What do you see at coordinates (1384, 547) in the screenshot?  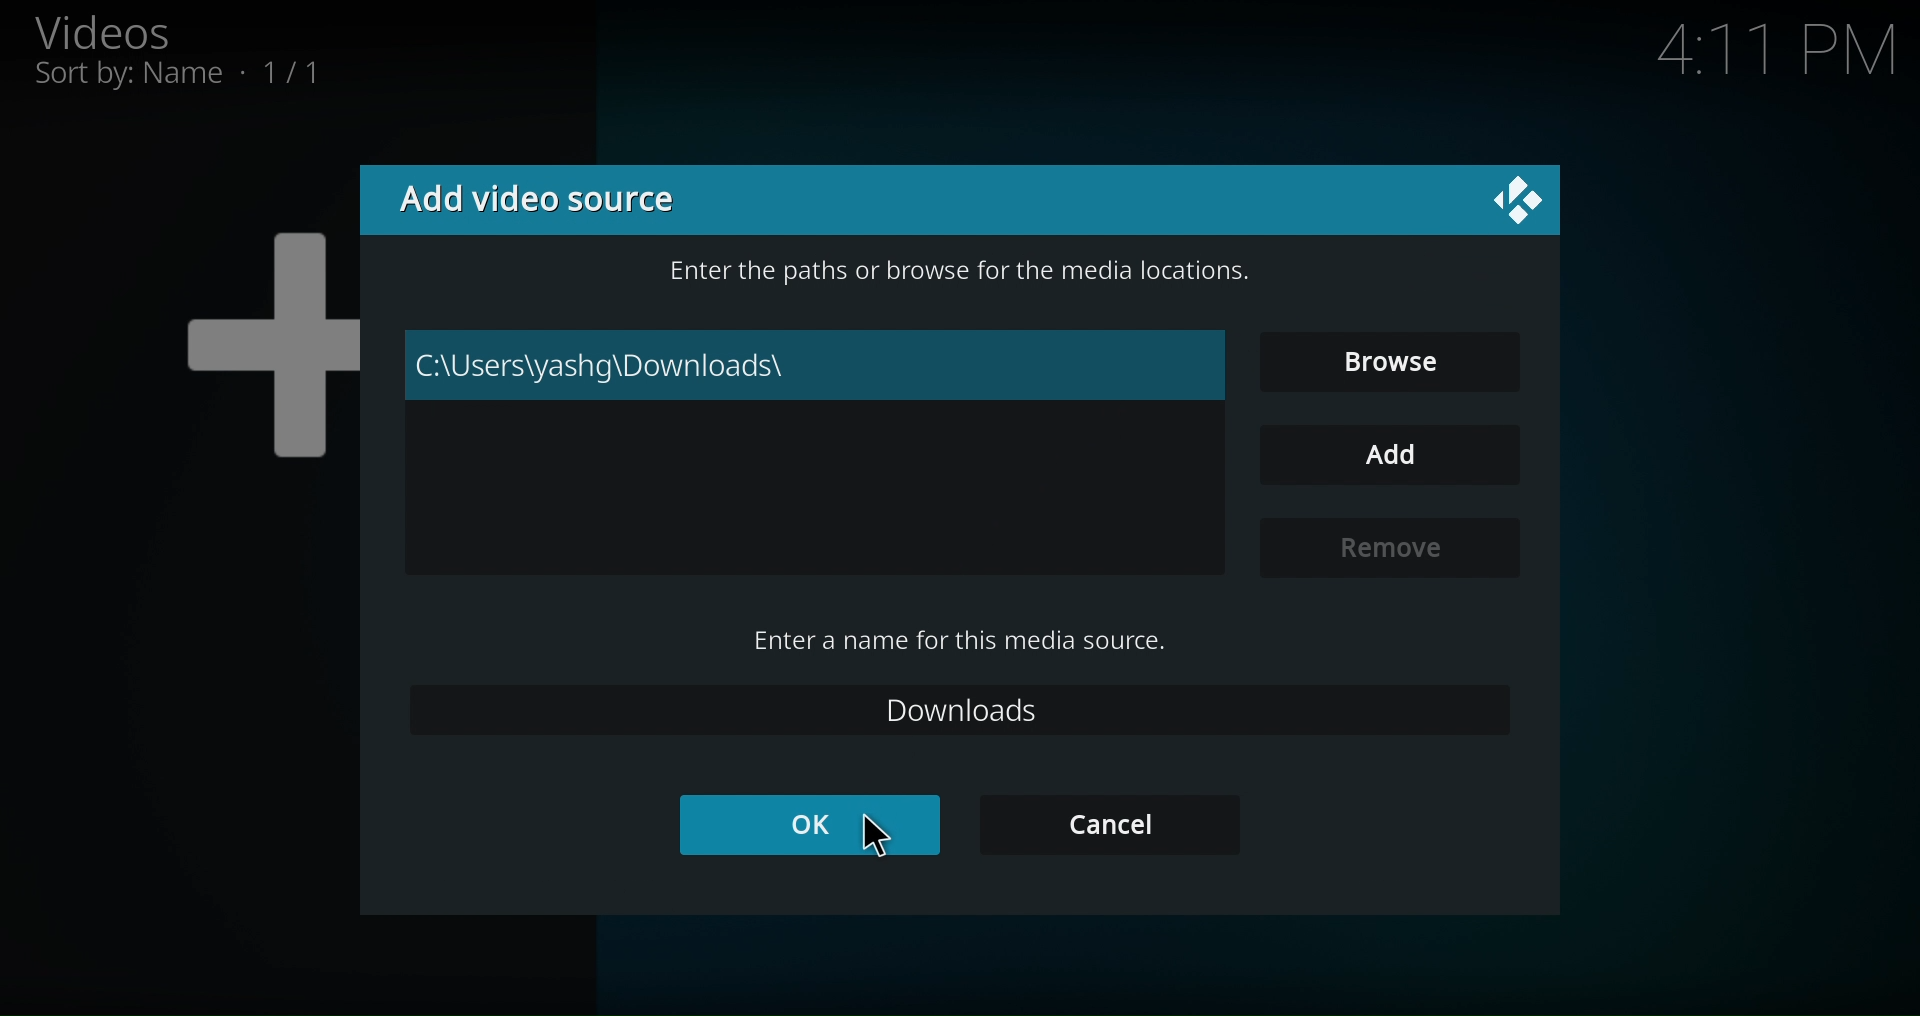 I see `Remove` at bounding box center [1384, 547].